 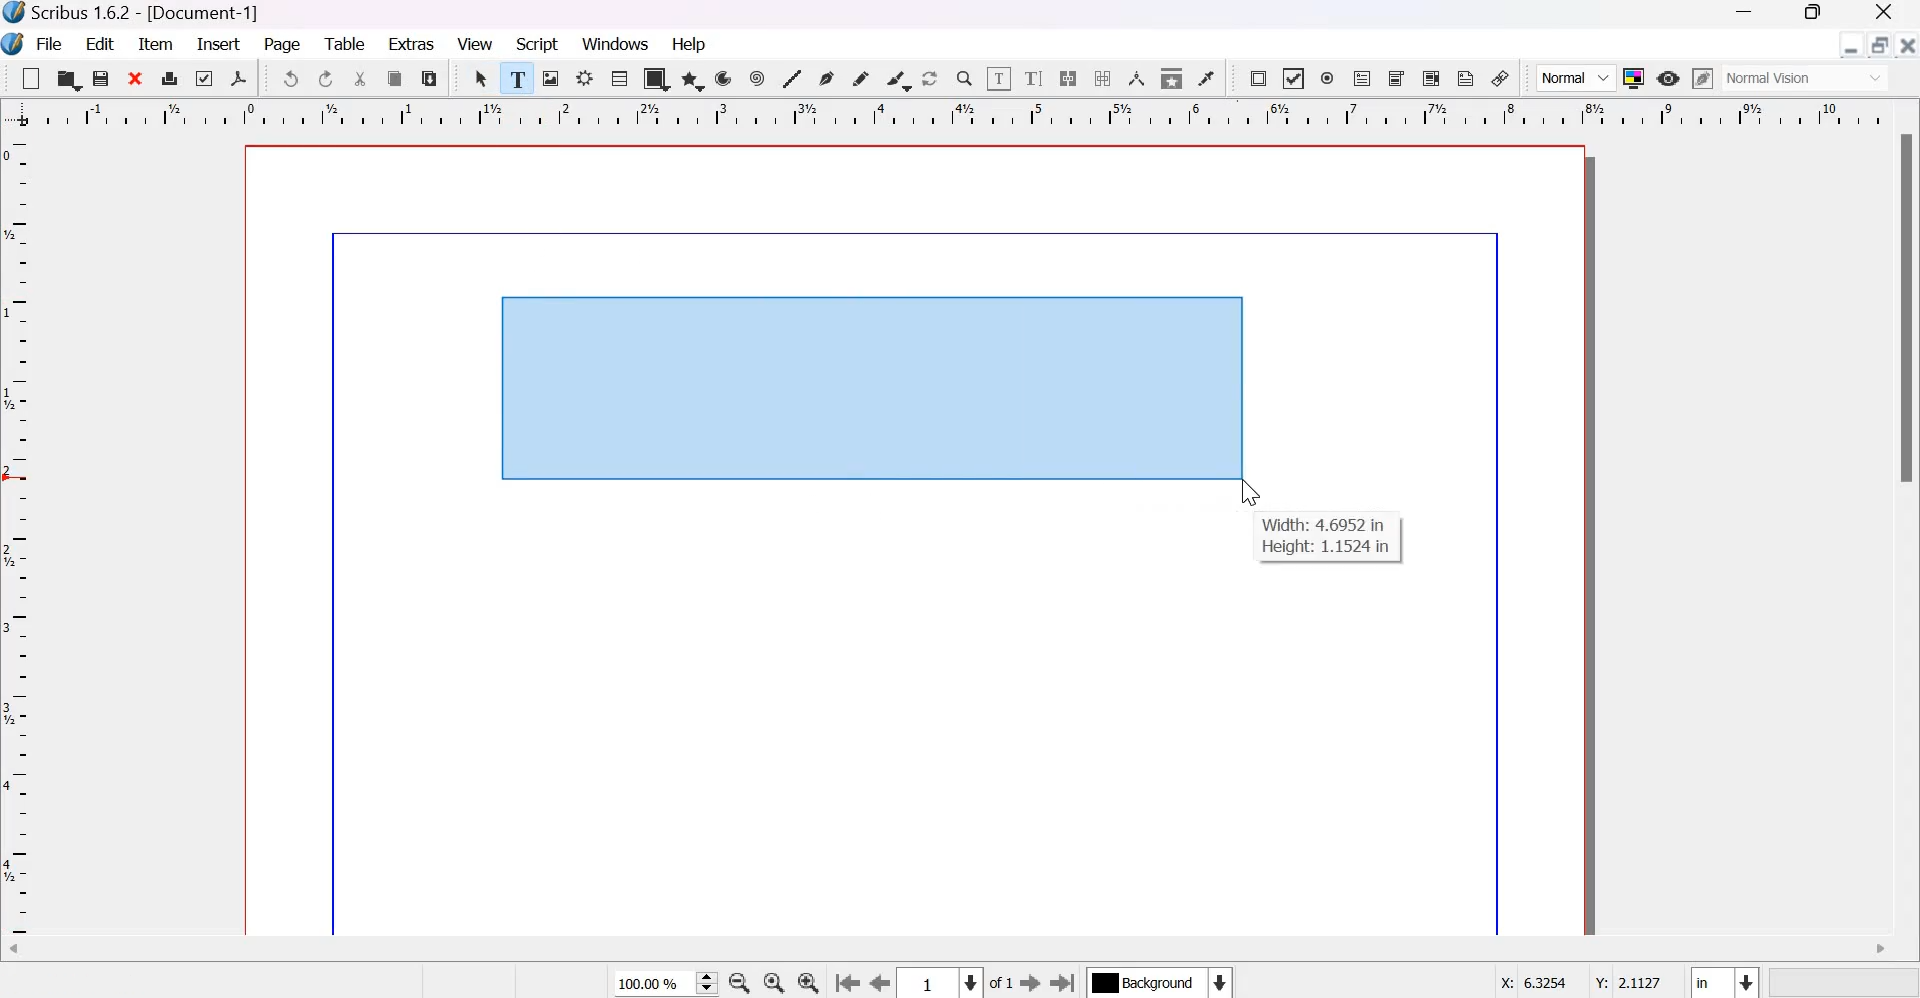 What do you see at coordinates (931, 78) in the screenshot?
I see `` at bounding box center [931, 78].